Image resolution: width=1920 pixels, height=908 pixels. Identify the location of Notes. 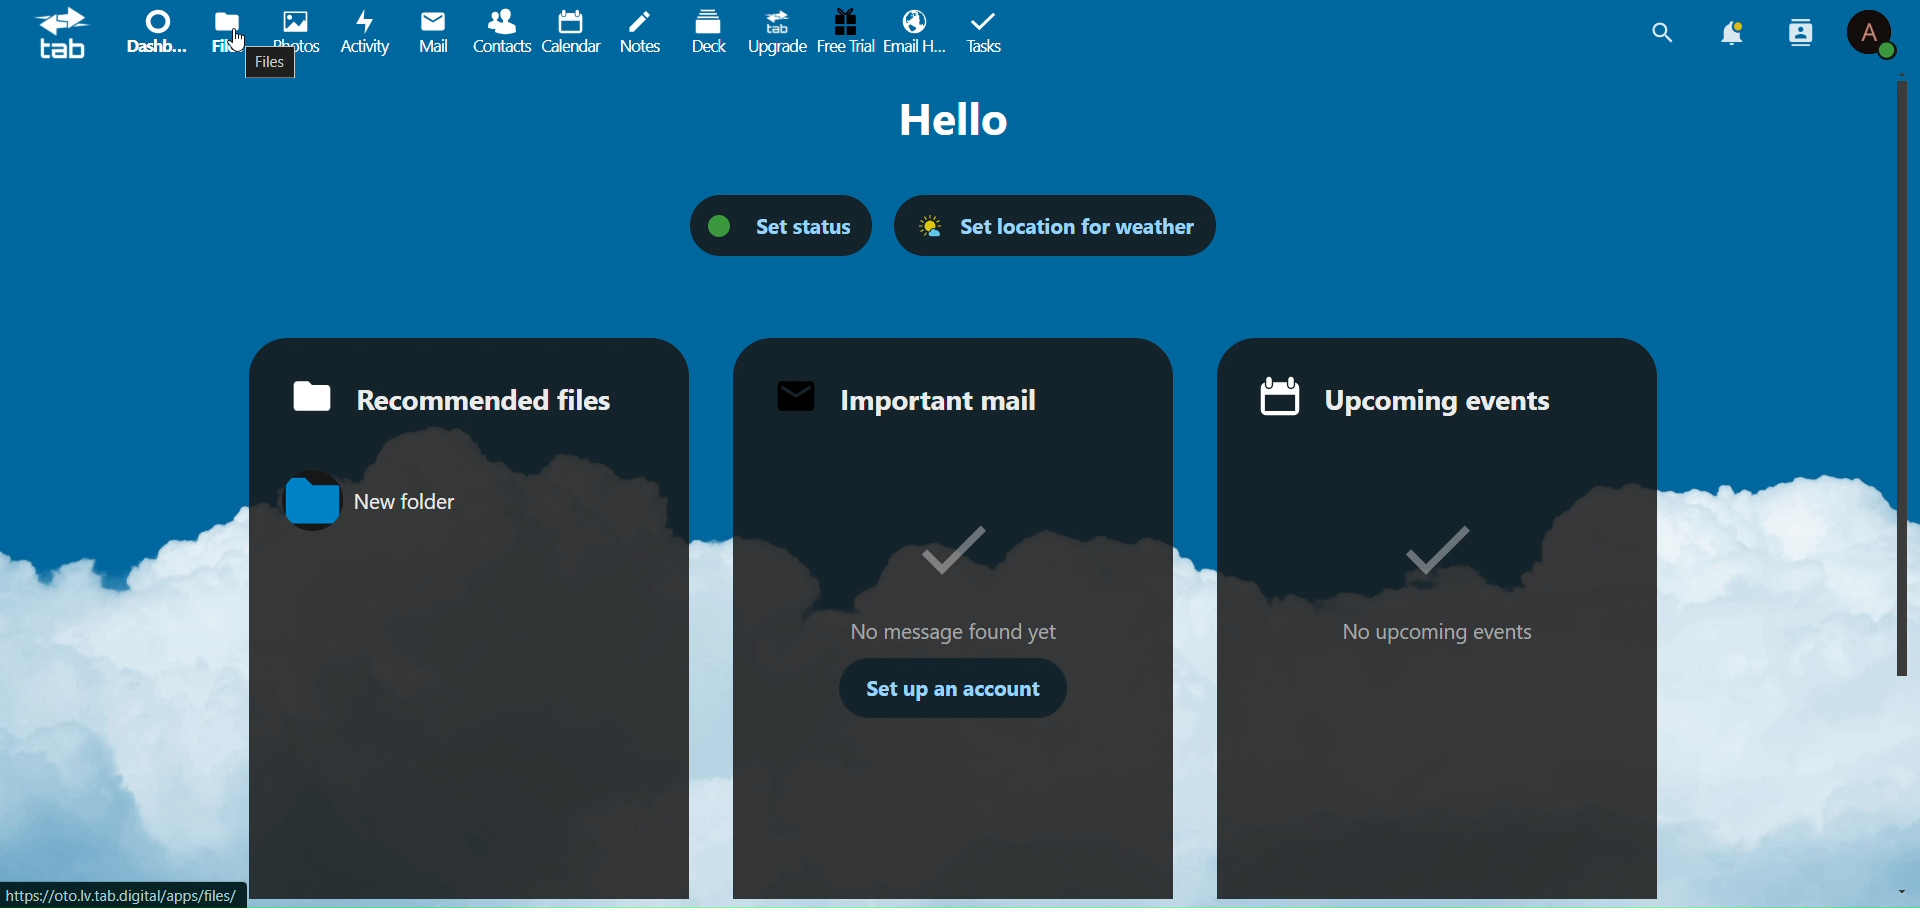
(637, 28).